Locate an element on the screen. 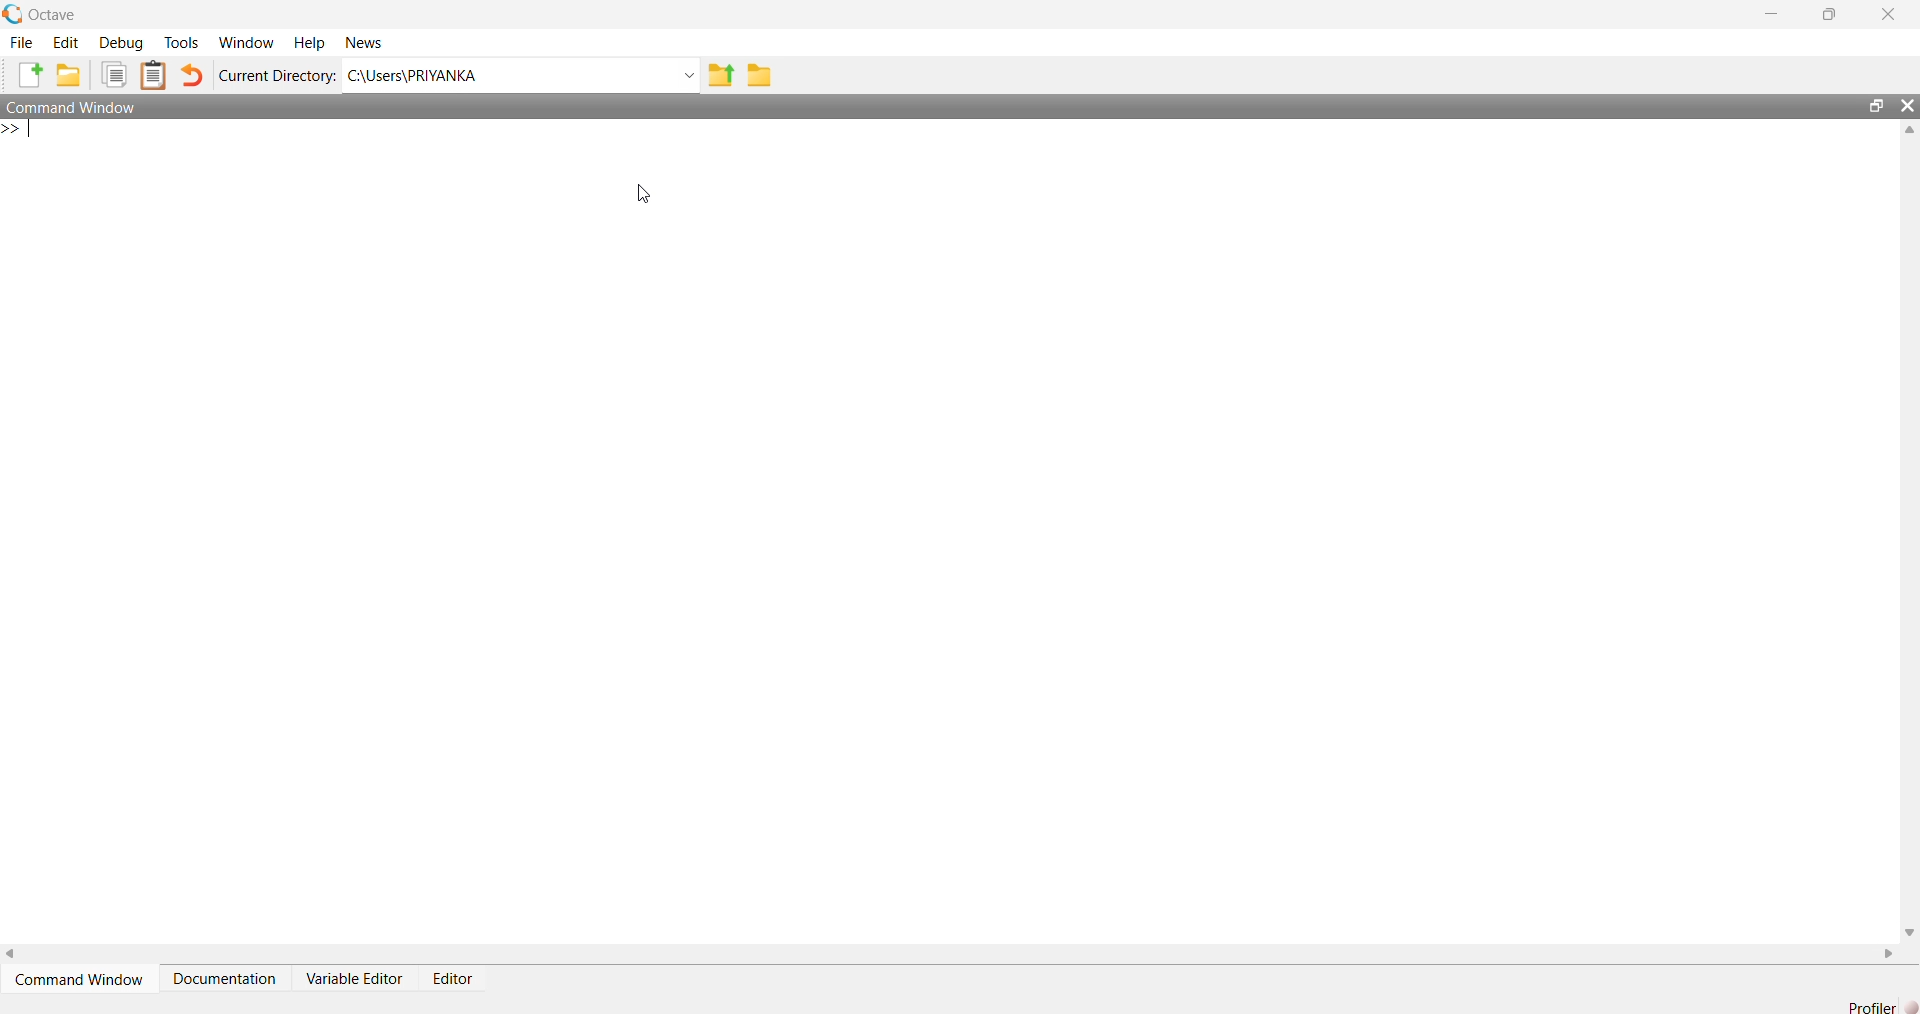  Maximize is located at coordinates (1825, 14).